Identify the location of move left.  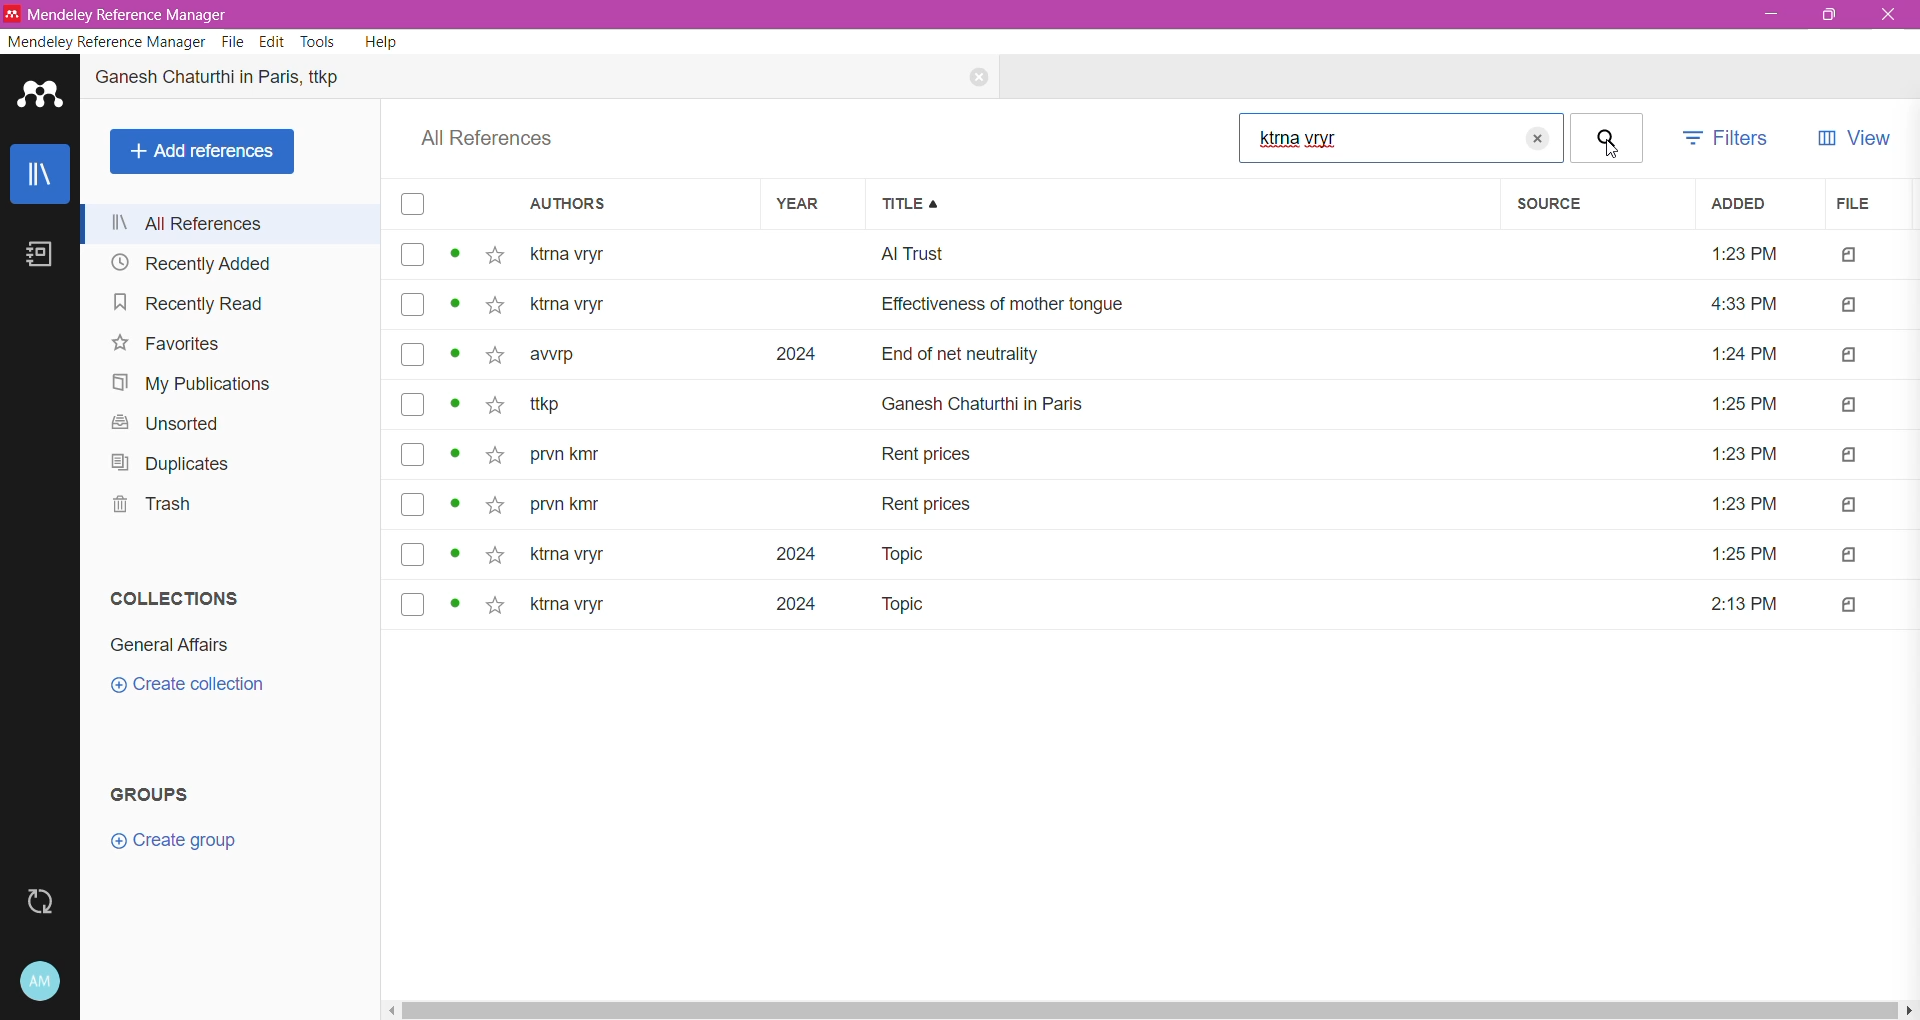
(390, 1011).